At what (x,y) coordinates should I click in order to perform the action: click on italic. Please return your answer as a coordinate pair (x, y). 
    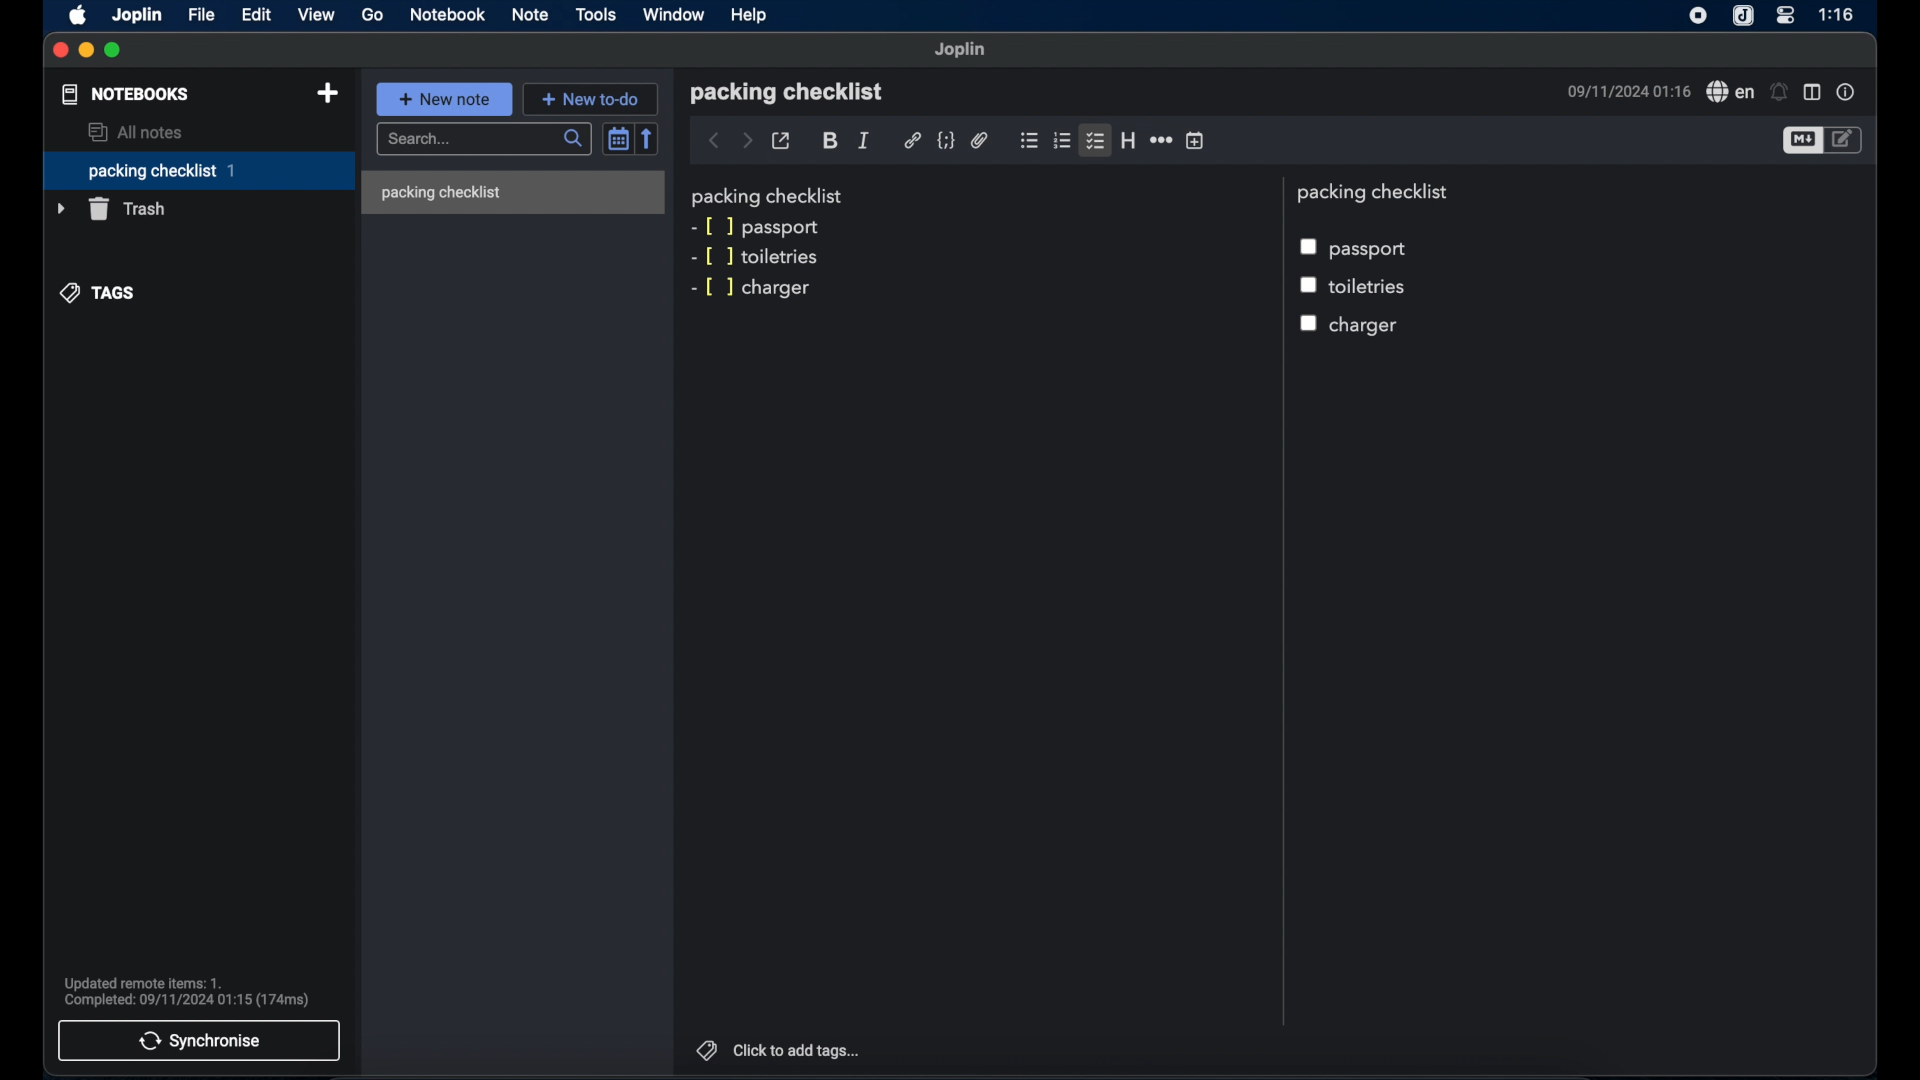
    Looking at the image, I should click on (863, 139).